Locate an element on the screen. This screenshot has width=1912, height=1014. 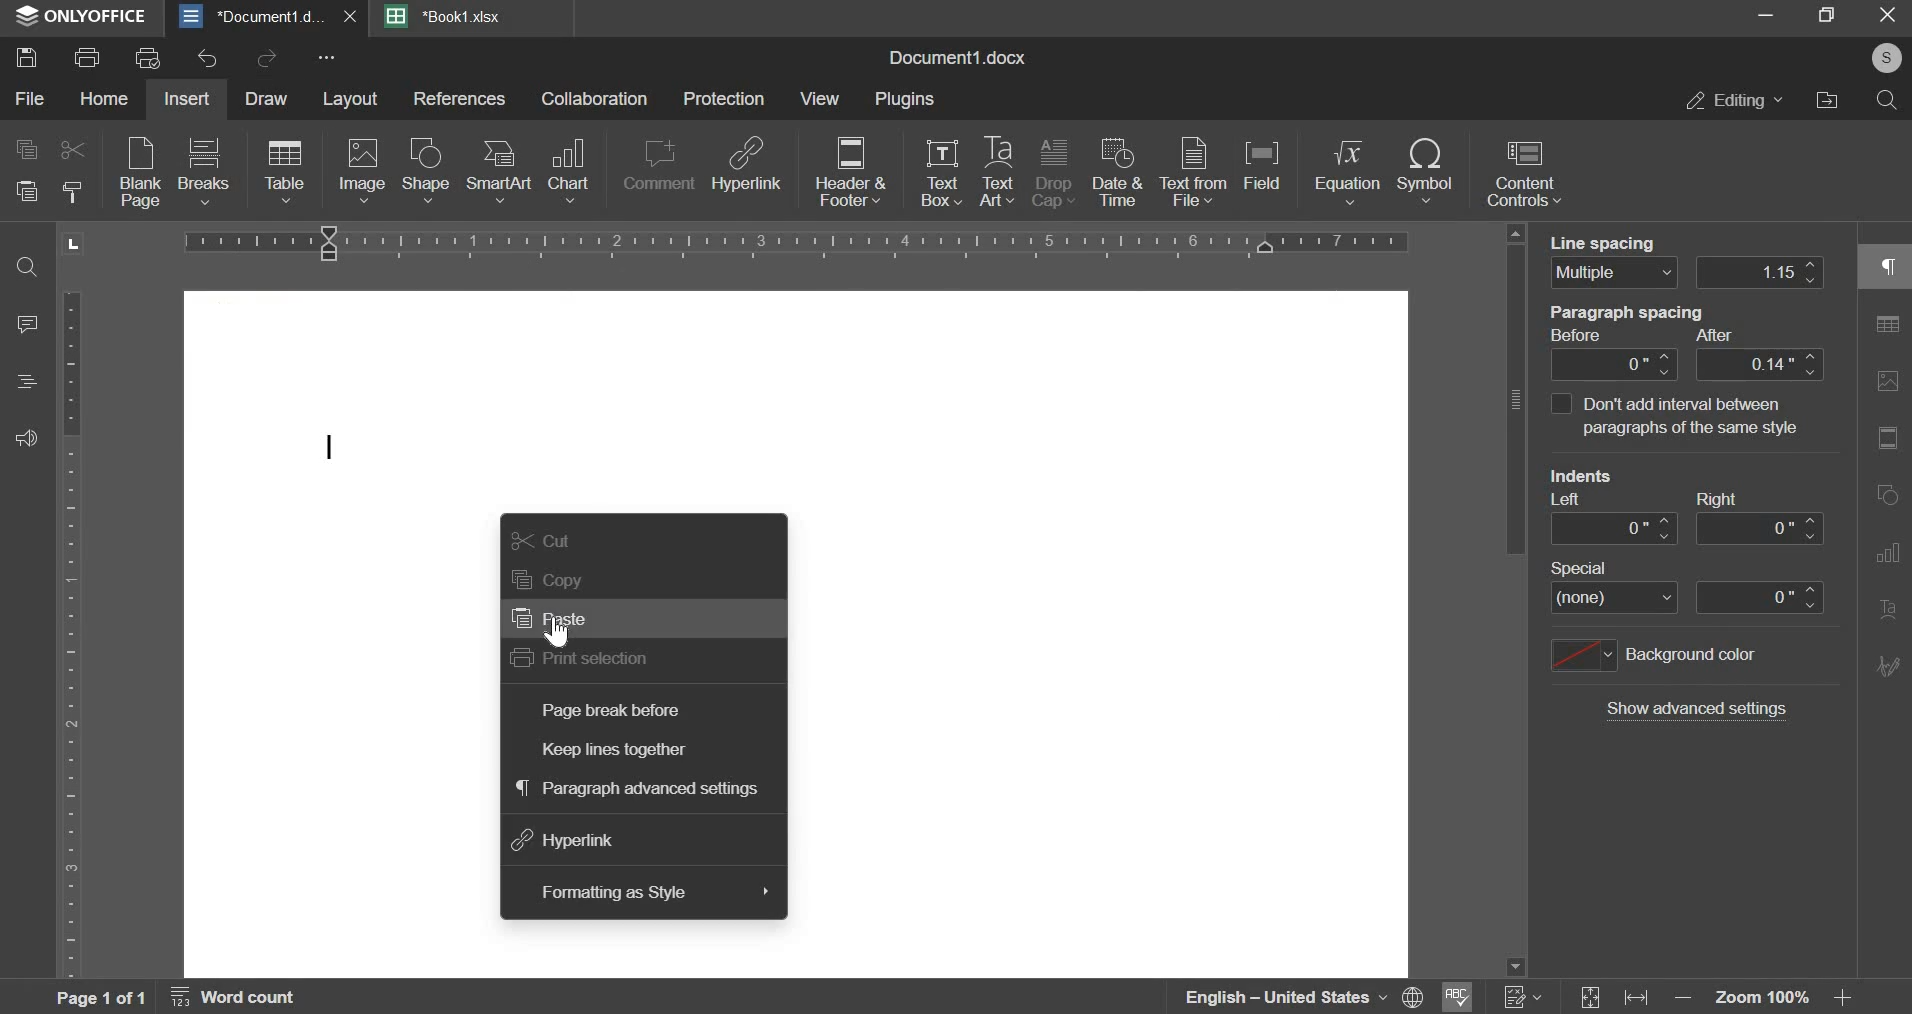
spreadsheet is located at coordinates (446, 16).